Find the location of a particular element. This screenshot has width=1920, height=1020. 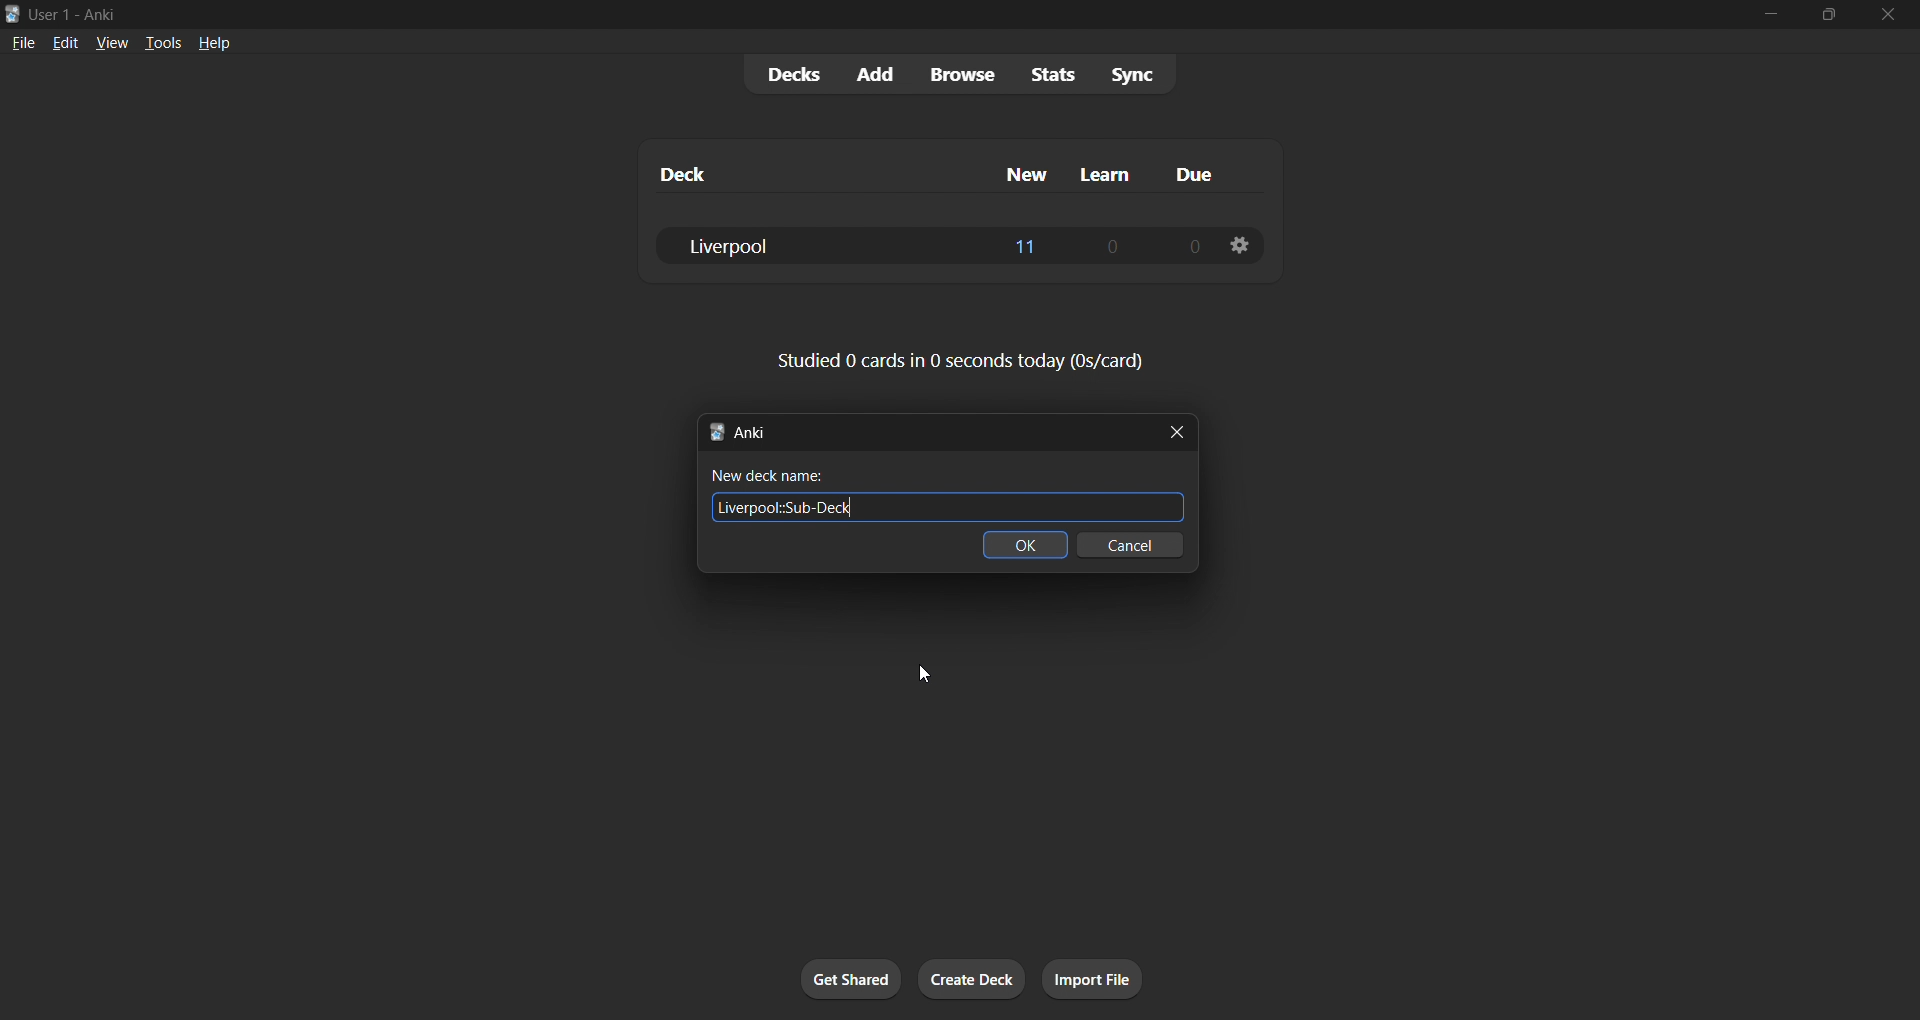

 is located at coordinates (1132, 71).